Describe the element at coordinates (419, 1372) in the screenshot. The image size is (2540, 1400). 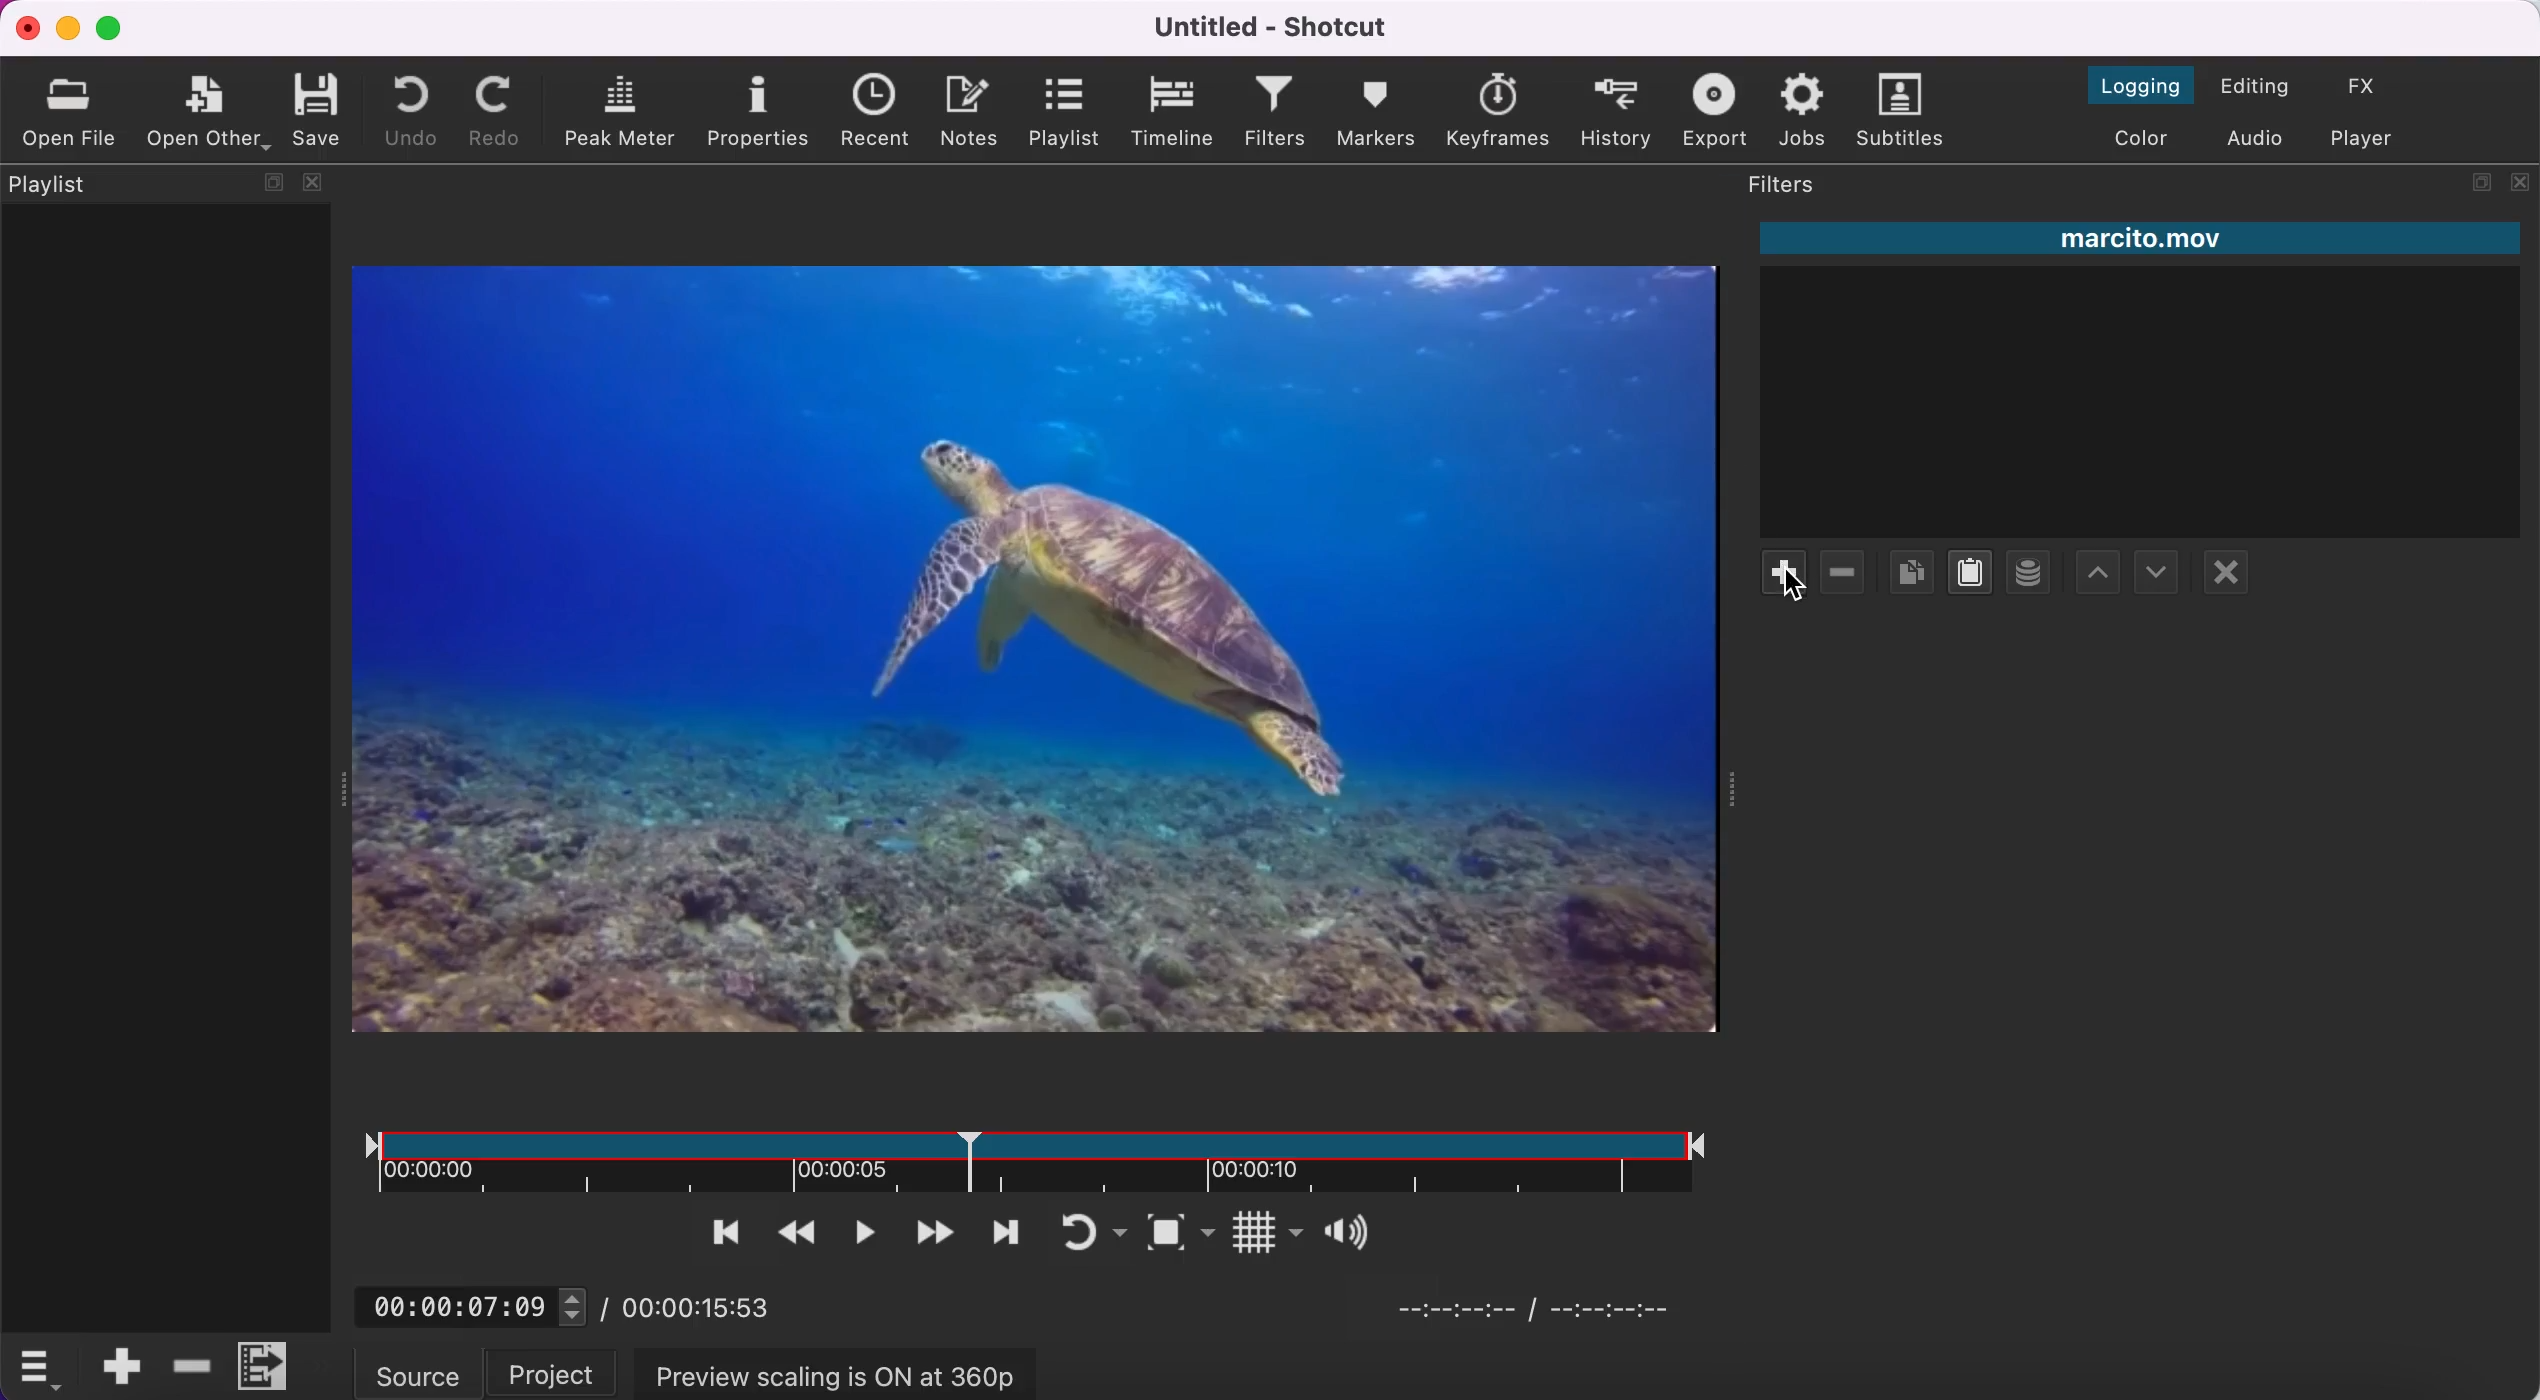
I see `source` at that location.